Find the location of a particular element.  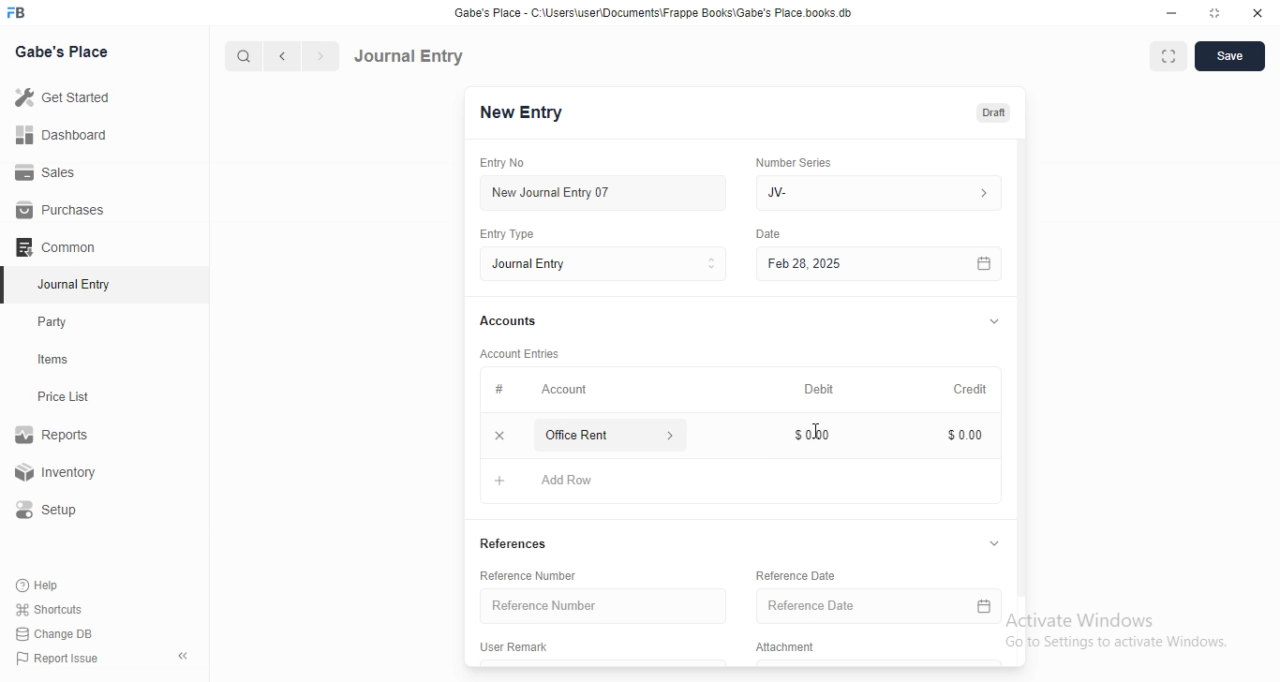

Get Started is located at coordinates (61, 99).